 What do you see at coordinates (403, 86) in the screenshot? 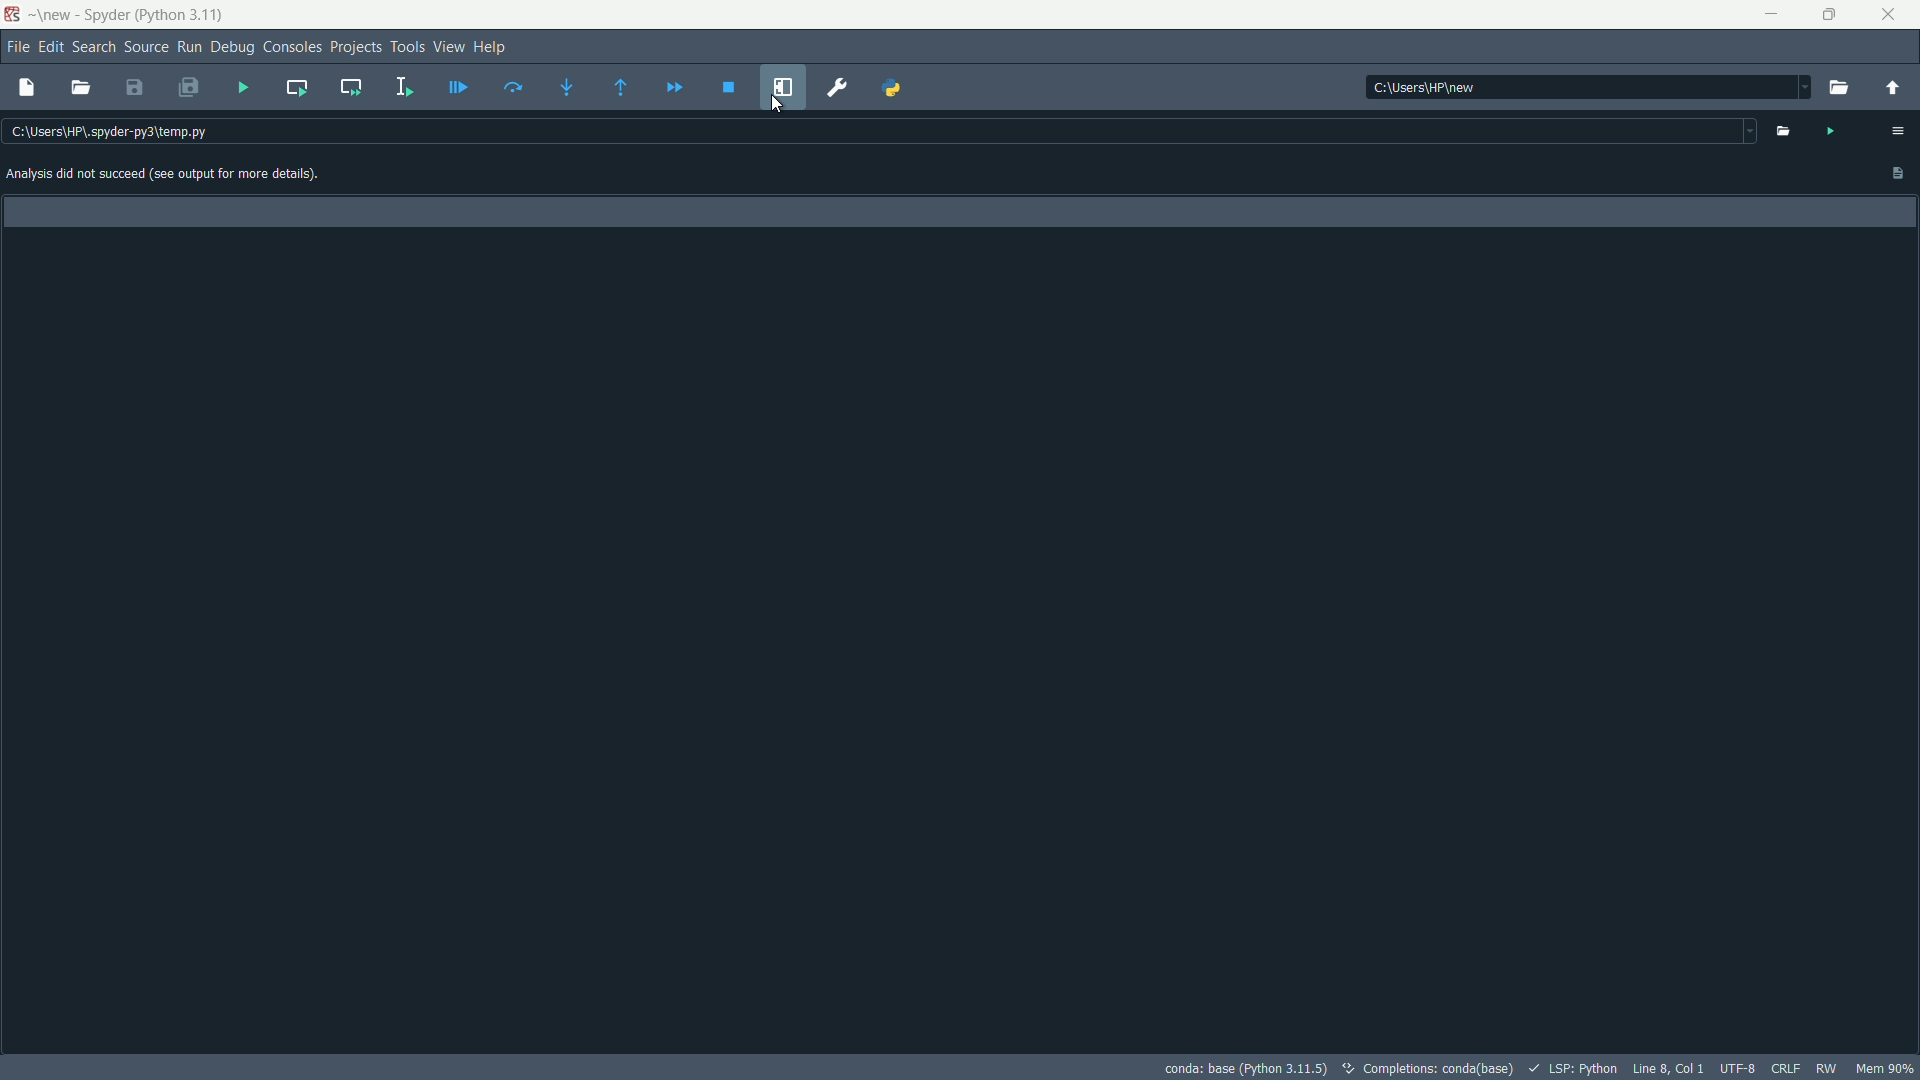
I see `run selection` at bounding box center [403, 86].